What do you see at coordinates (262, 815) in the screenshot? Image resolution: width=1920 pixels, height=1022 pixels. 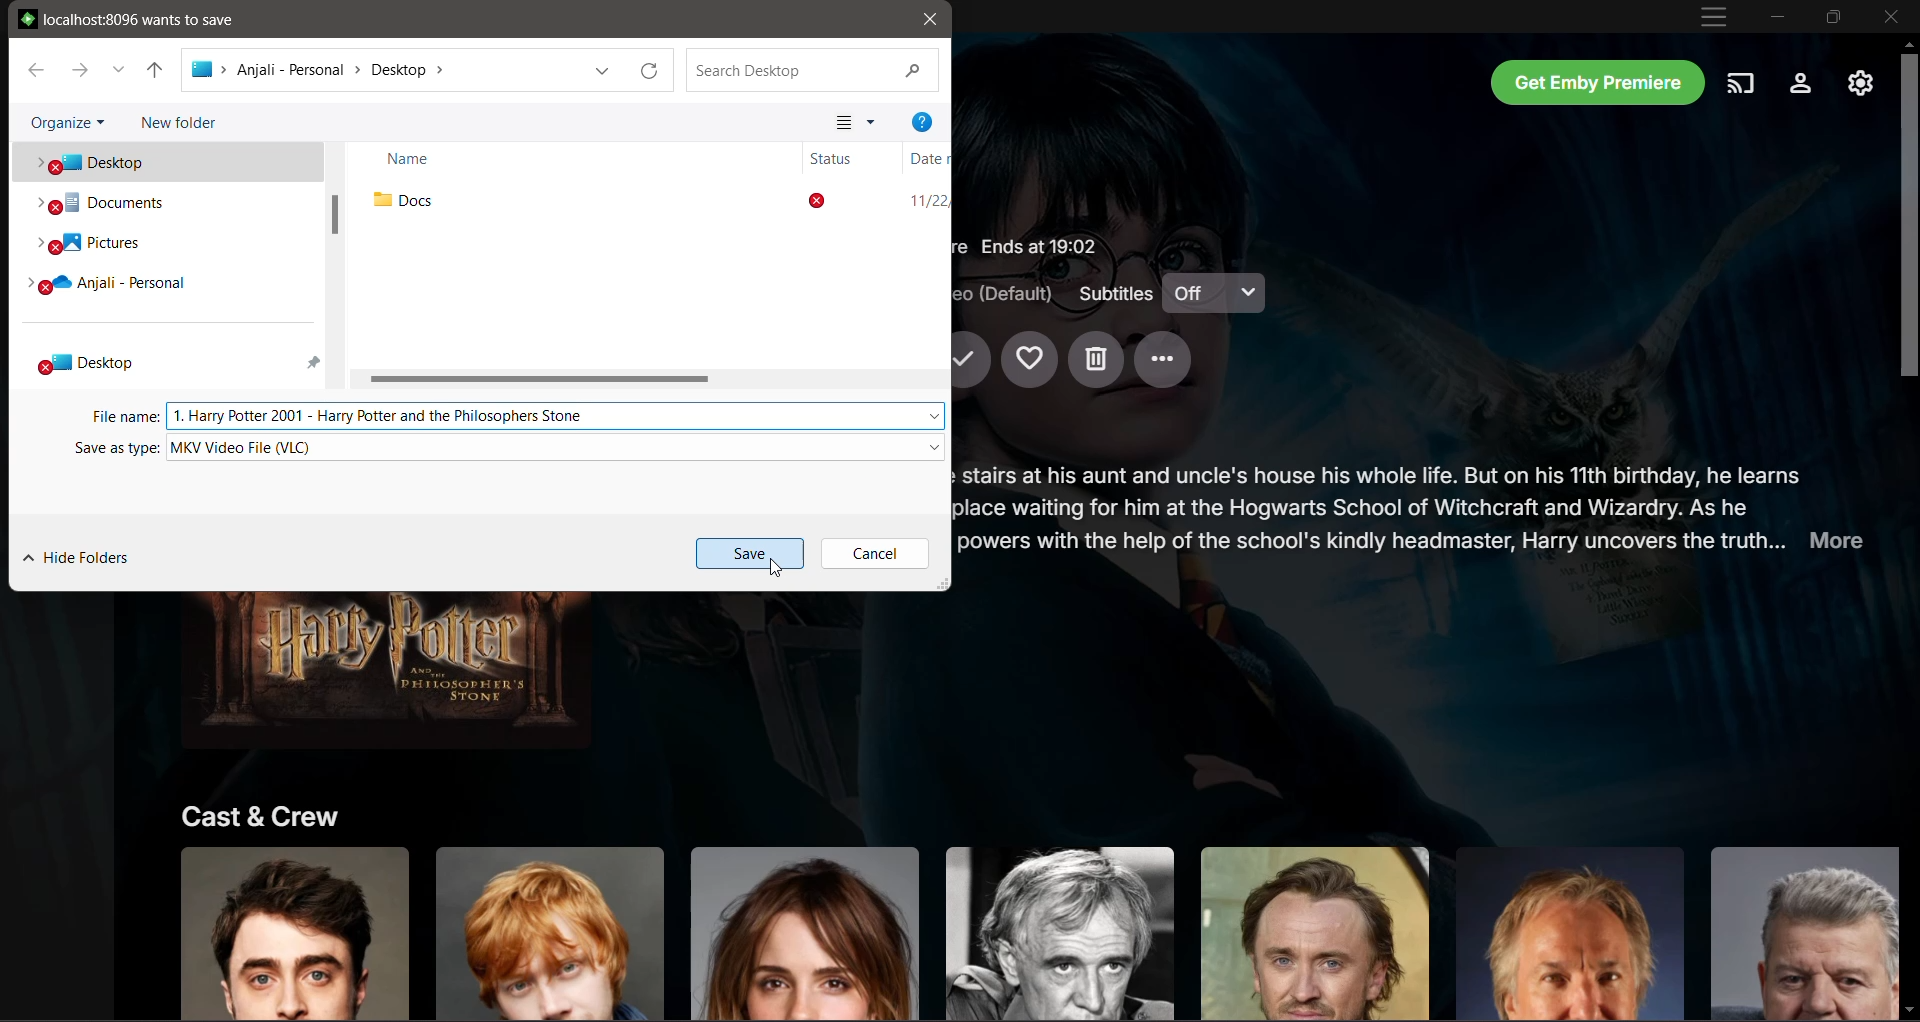 I see `Cast and Crew` at bounding box center [262, 815].